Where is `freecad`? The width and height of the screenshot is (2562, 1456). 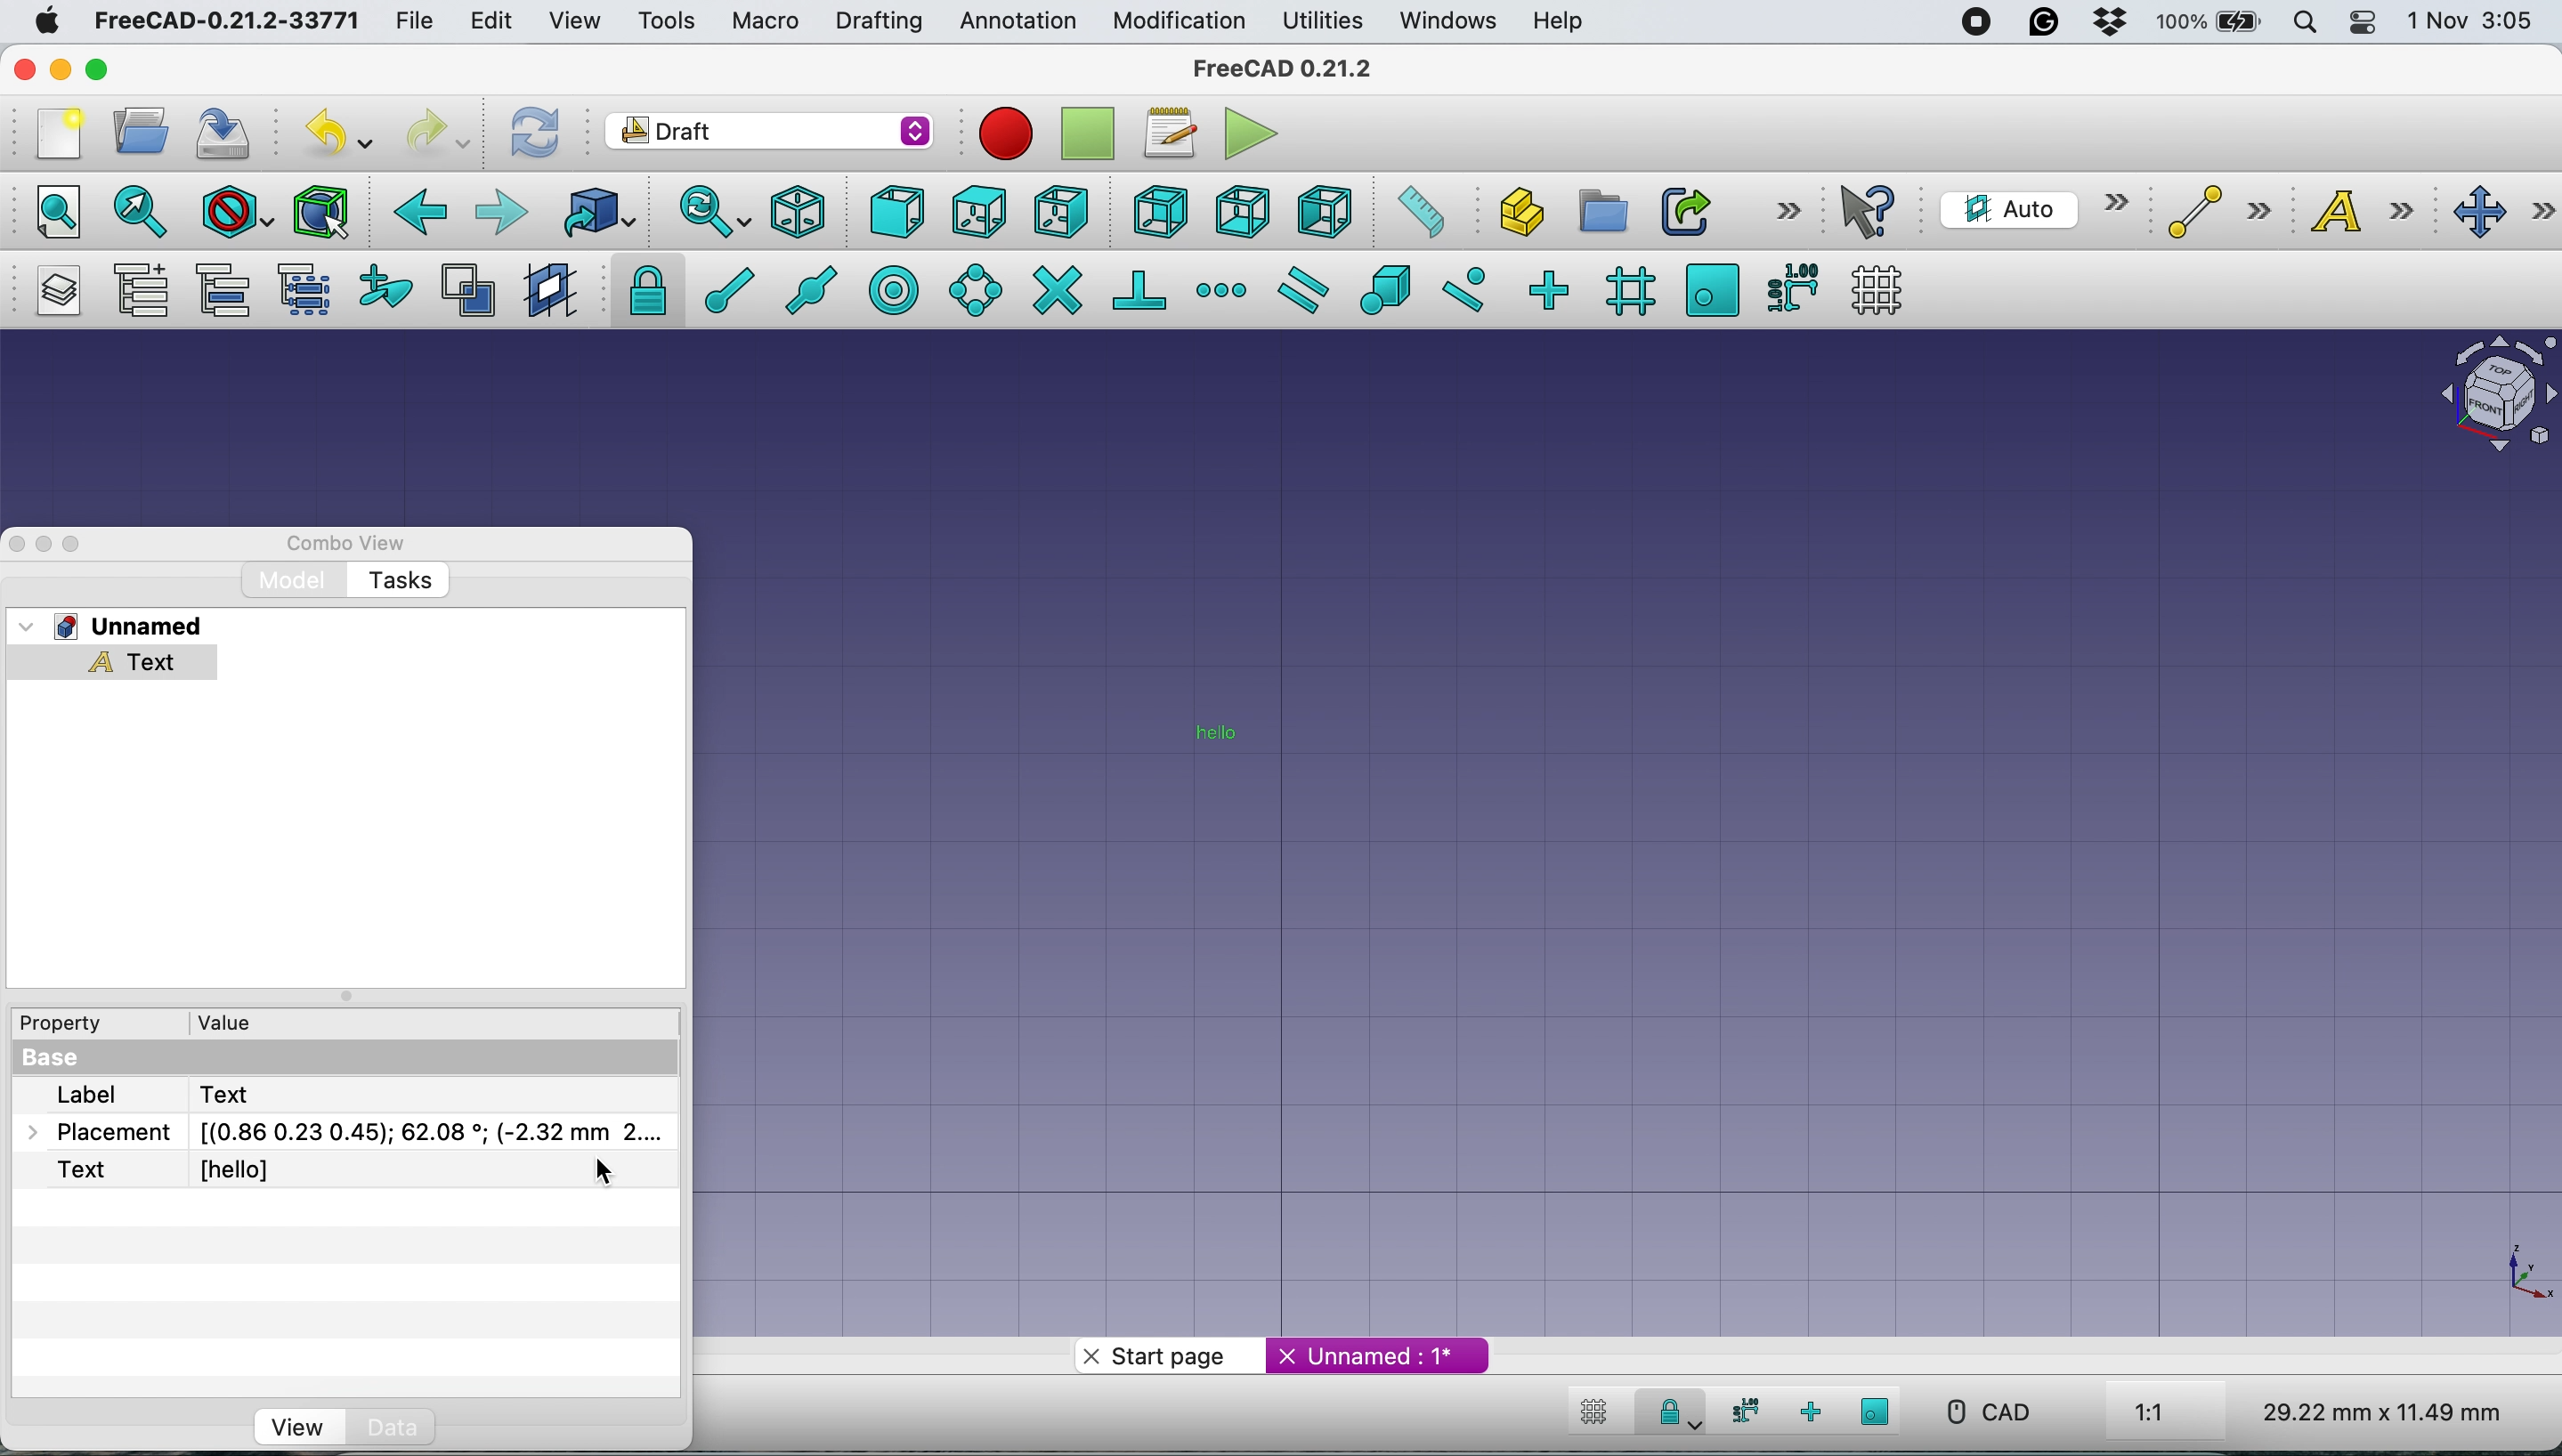 freecad is located at coordinates (222, 23).